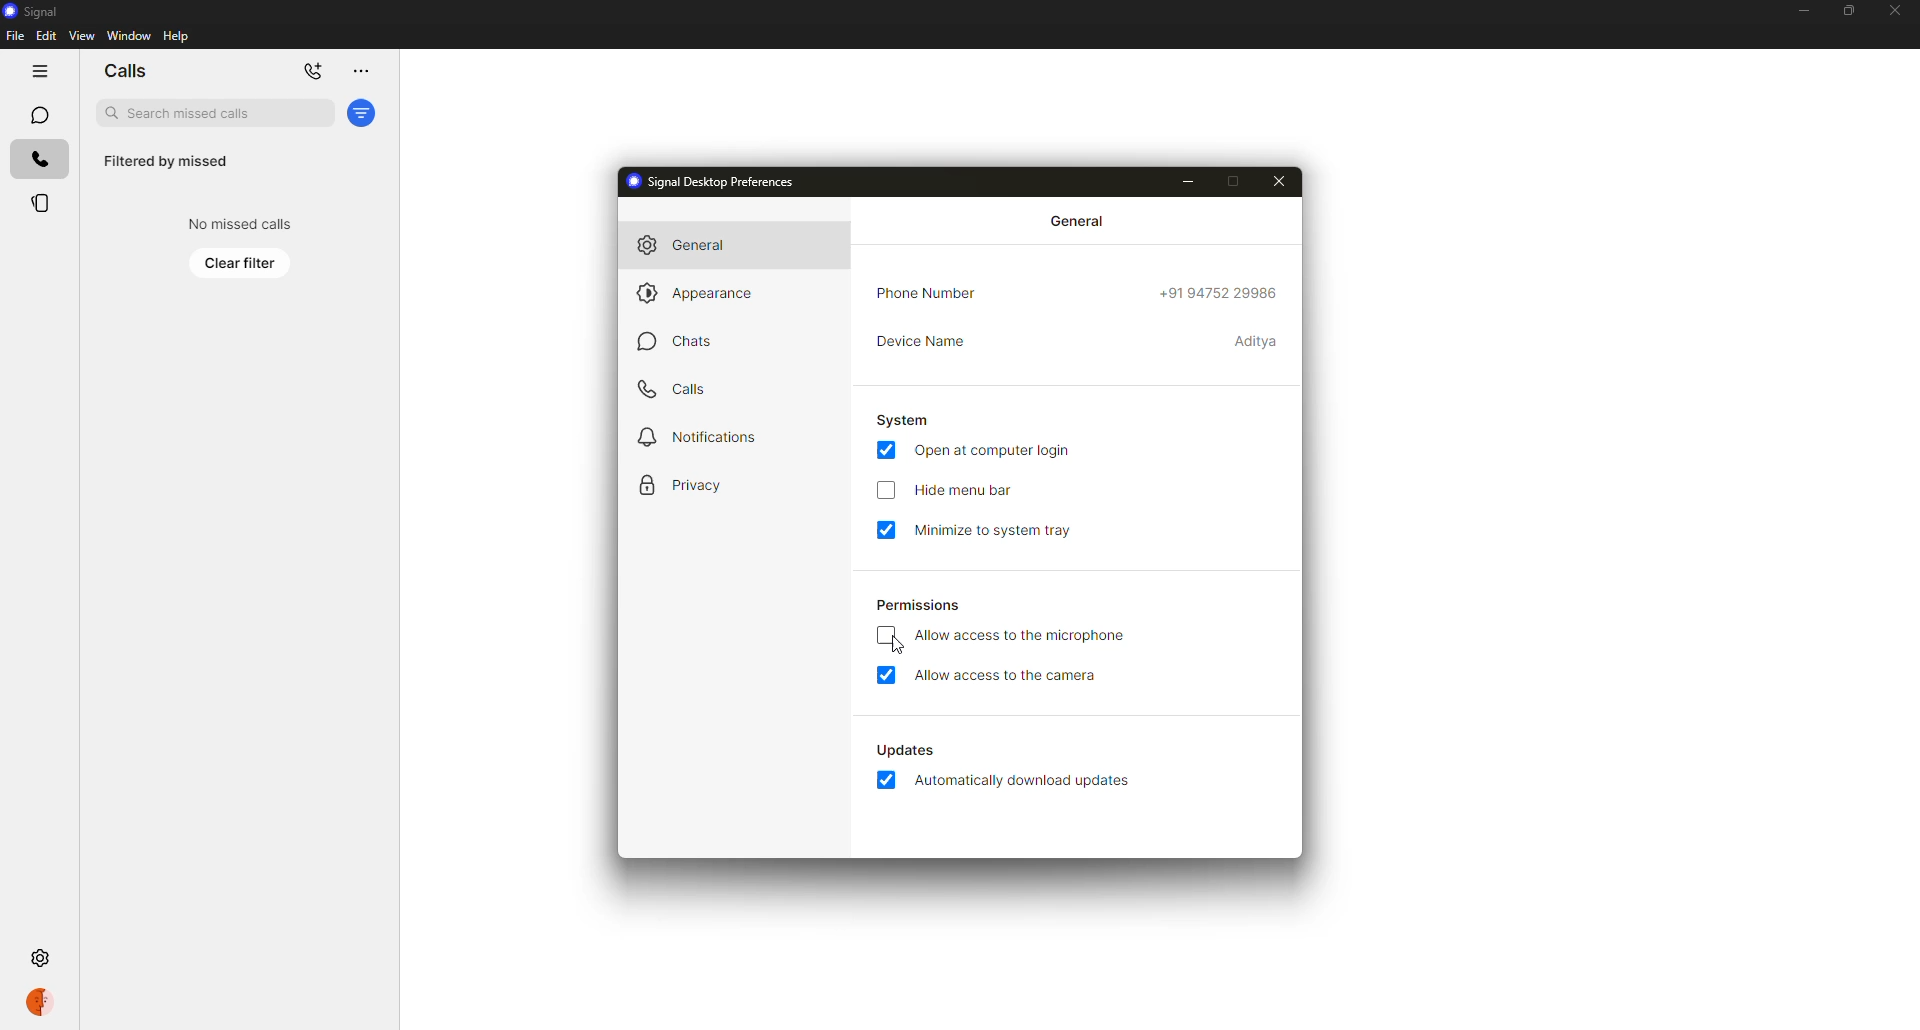  Describe the element at coordinates (886, 450) in the screenshot. I see `enabled` at that location.